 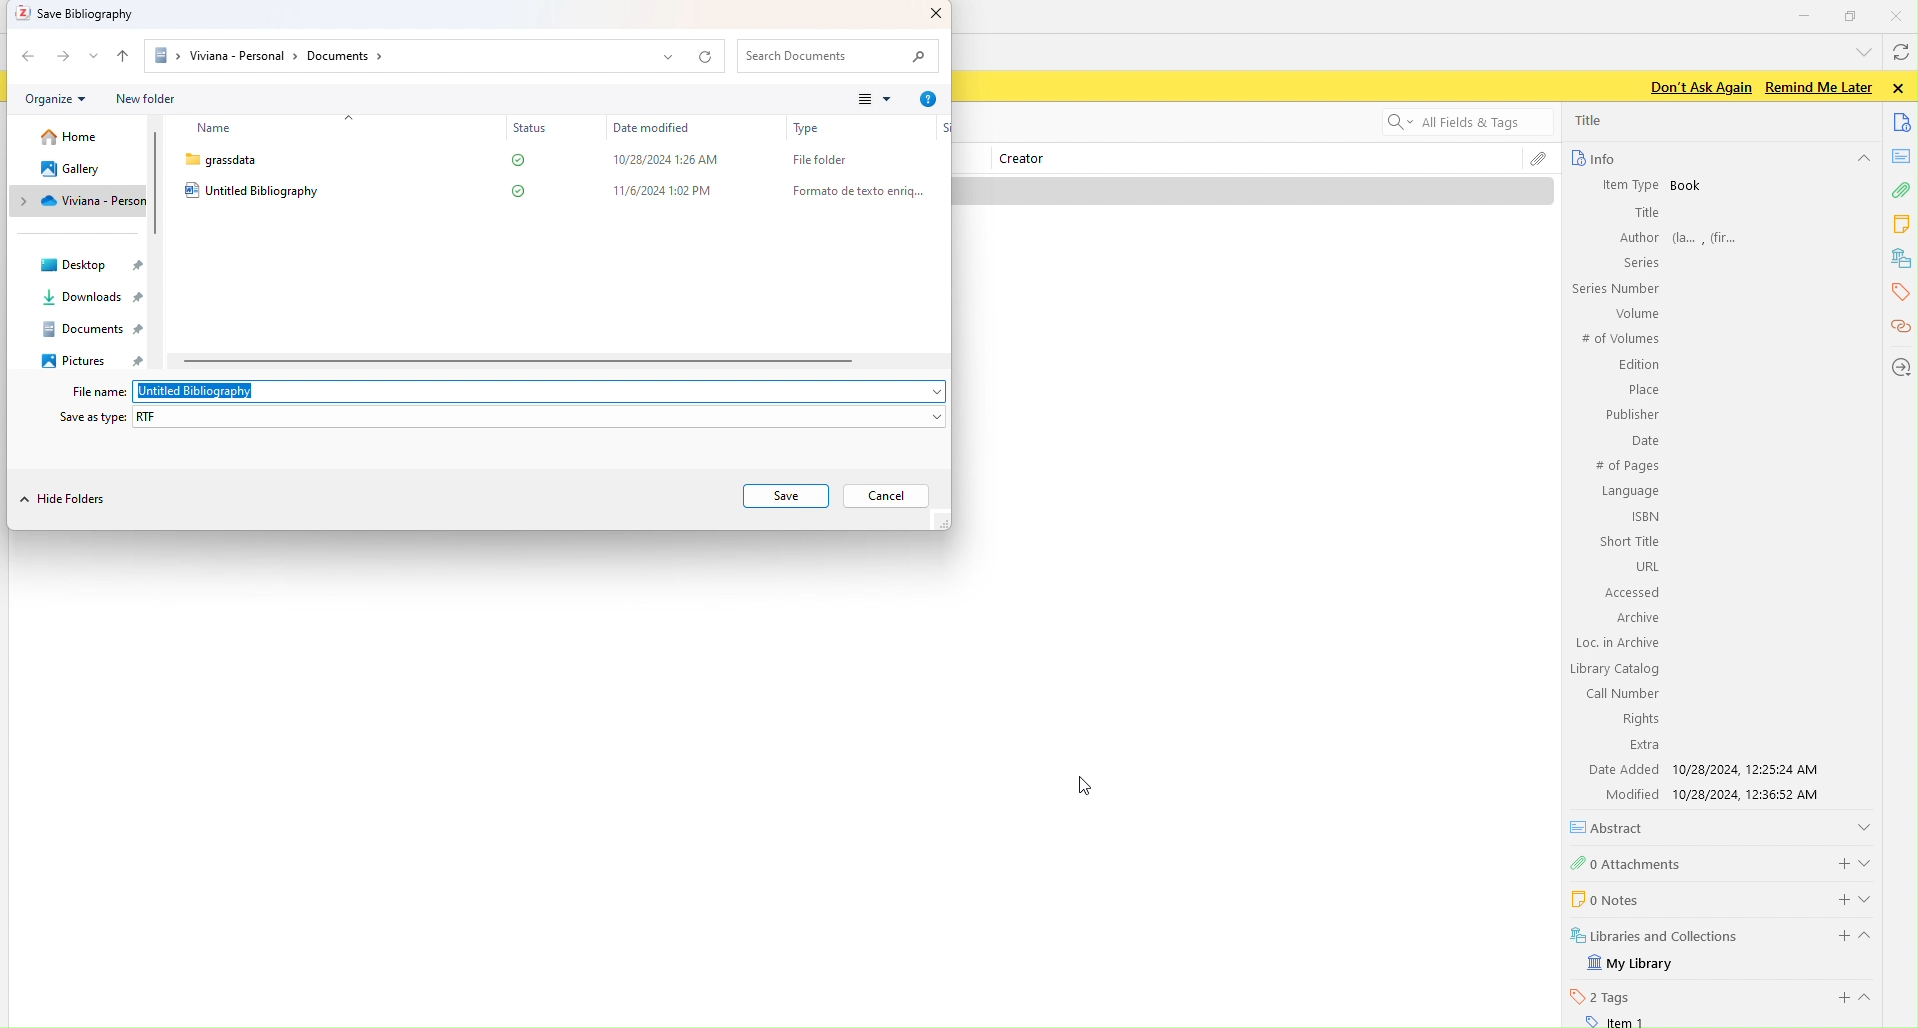 What do you see at coordinates (1644, 746) in the screenshot?
I see `extra` at bounding box center [1644, 746].